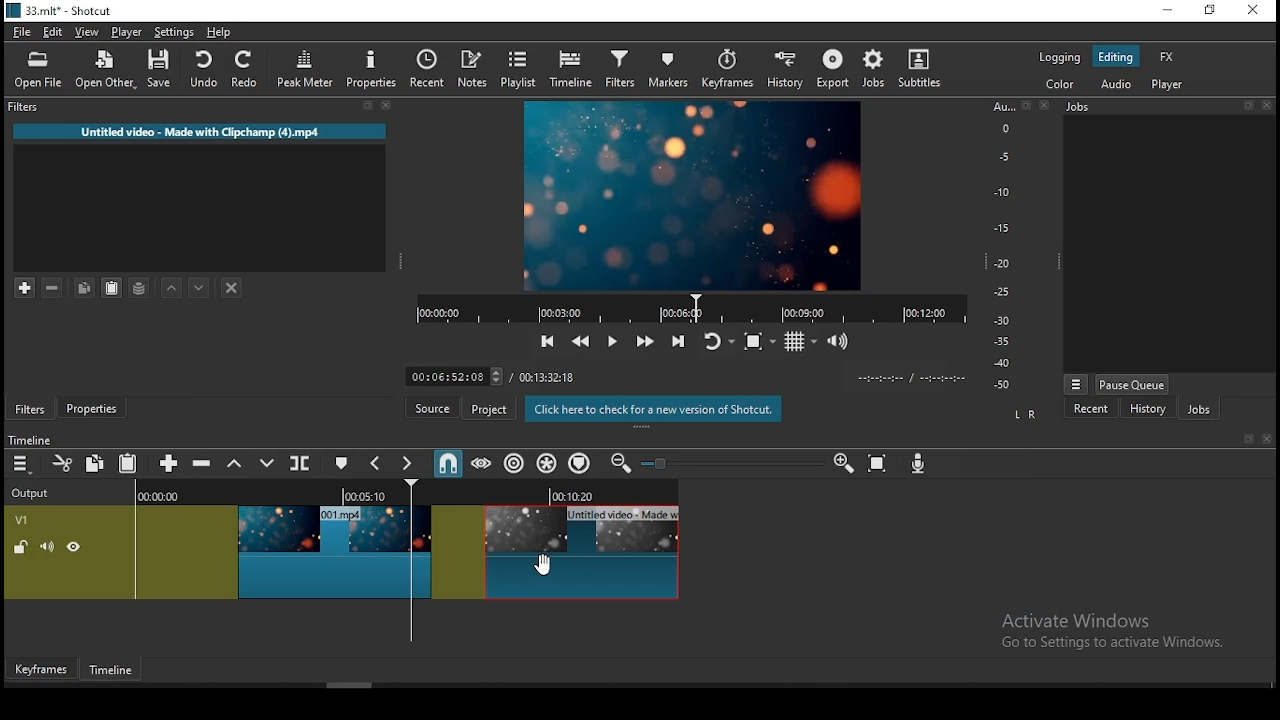  What do you see at coordinates (19, 547) in the screenshot?
I see `(un)lock` at bounding box center [19, 547].